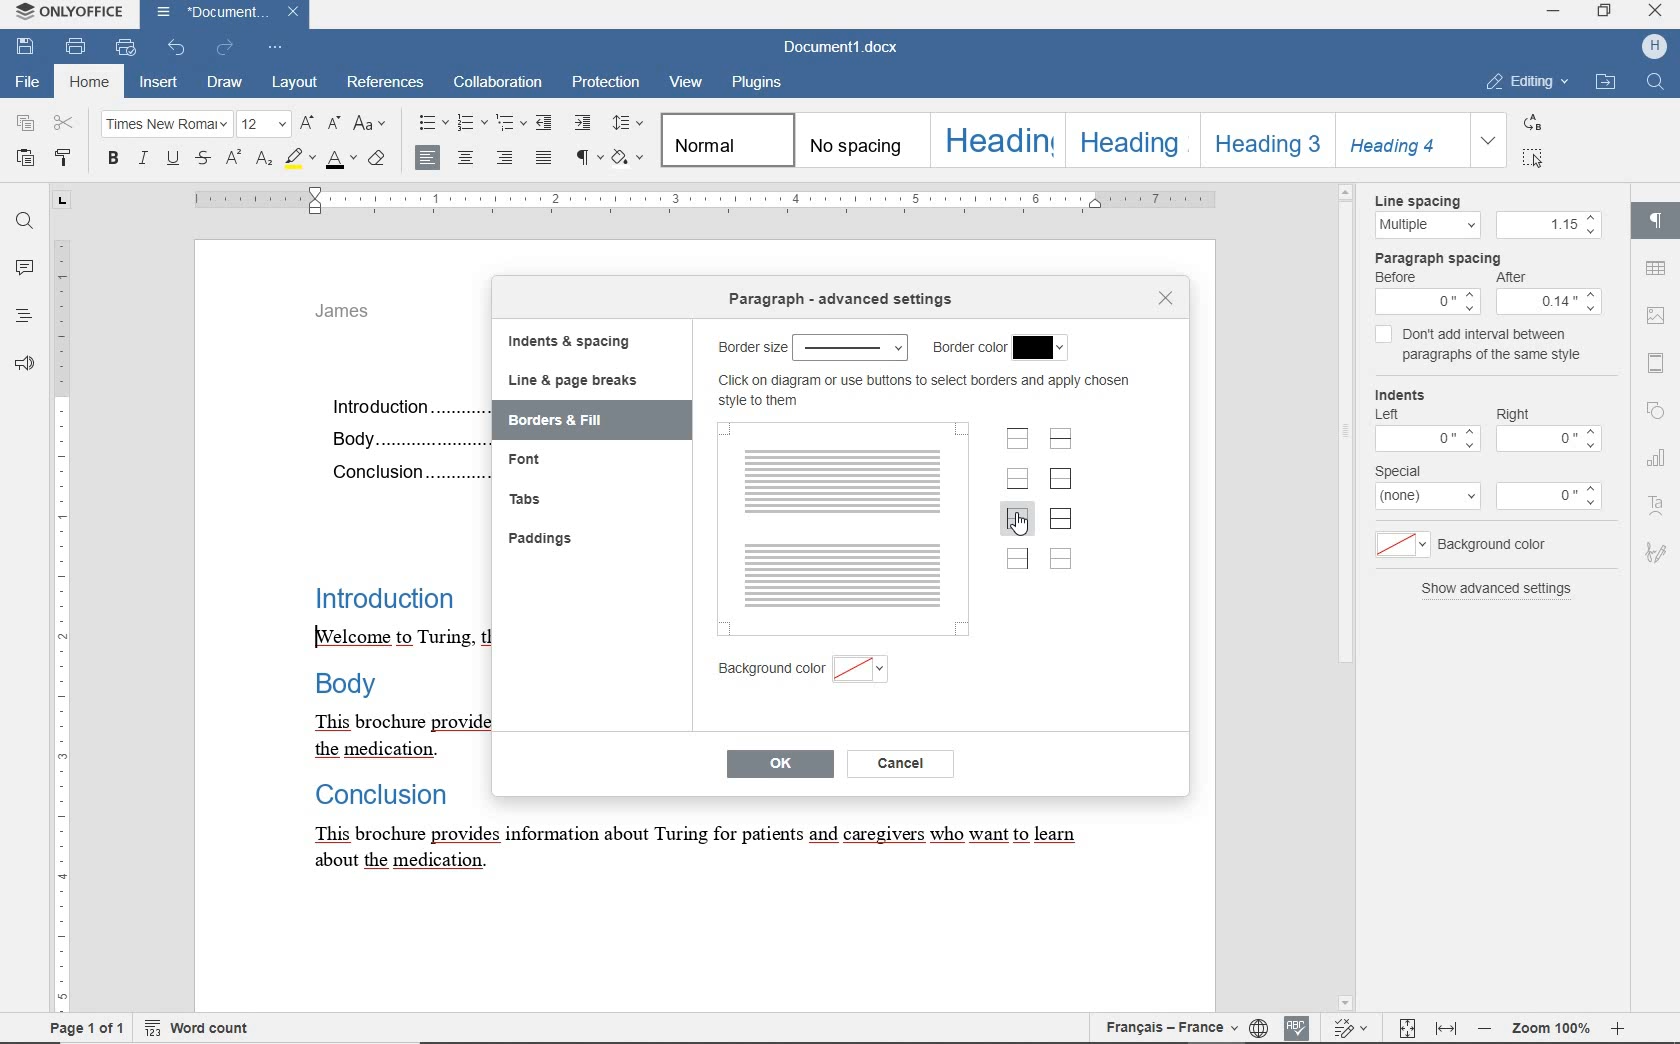 Image resolution: width=1680 pixels, height=1044 pixels. Describe the element at coordinates (1656, 505) in the screenshot. I see `text art` at that location.